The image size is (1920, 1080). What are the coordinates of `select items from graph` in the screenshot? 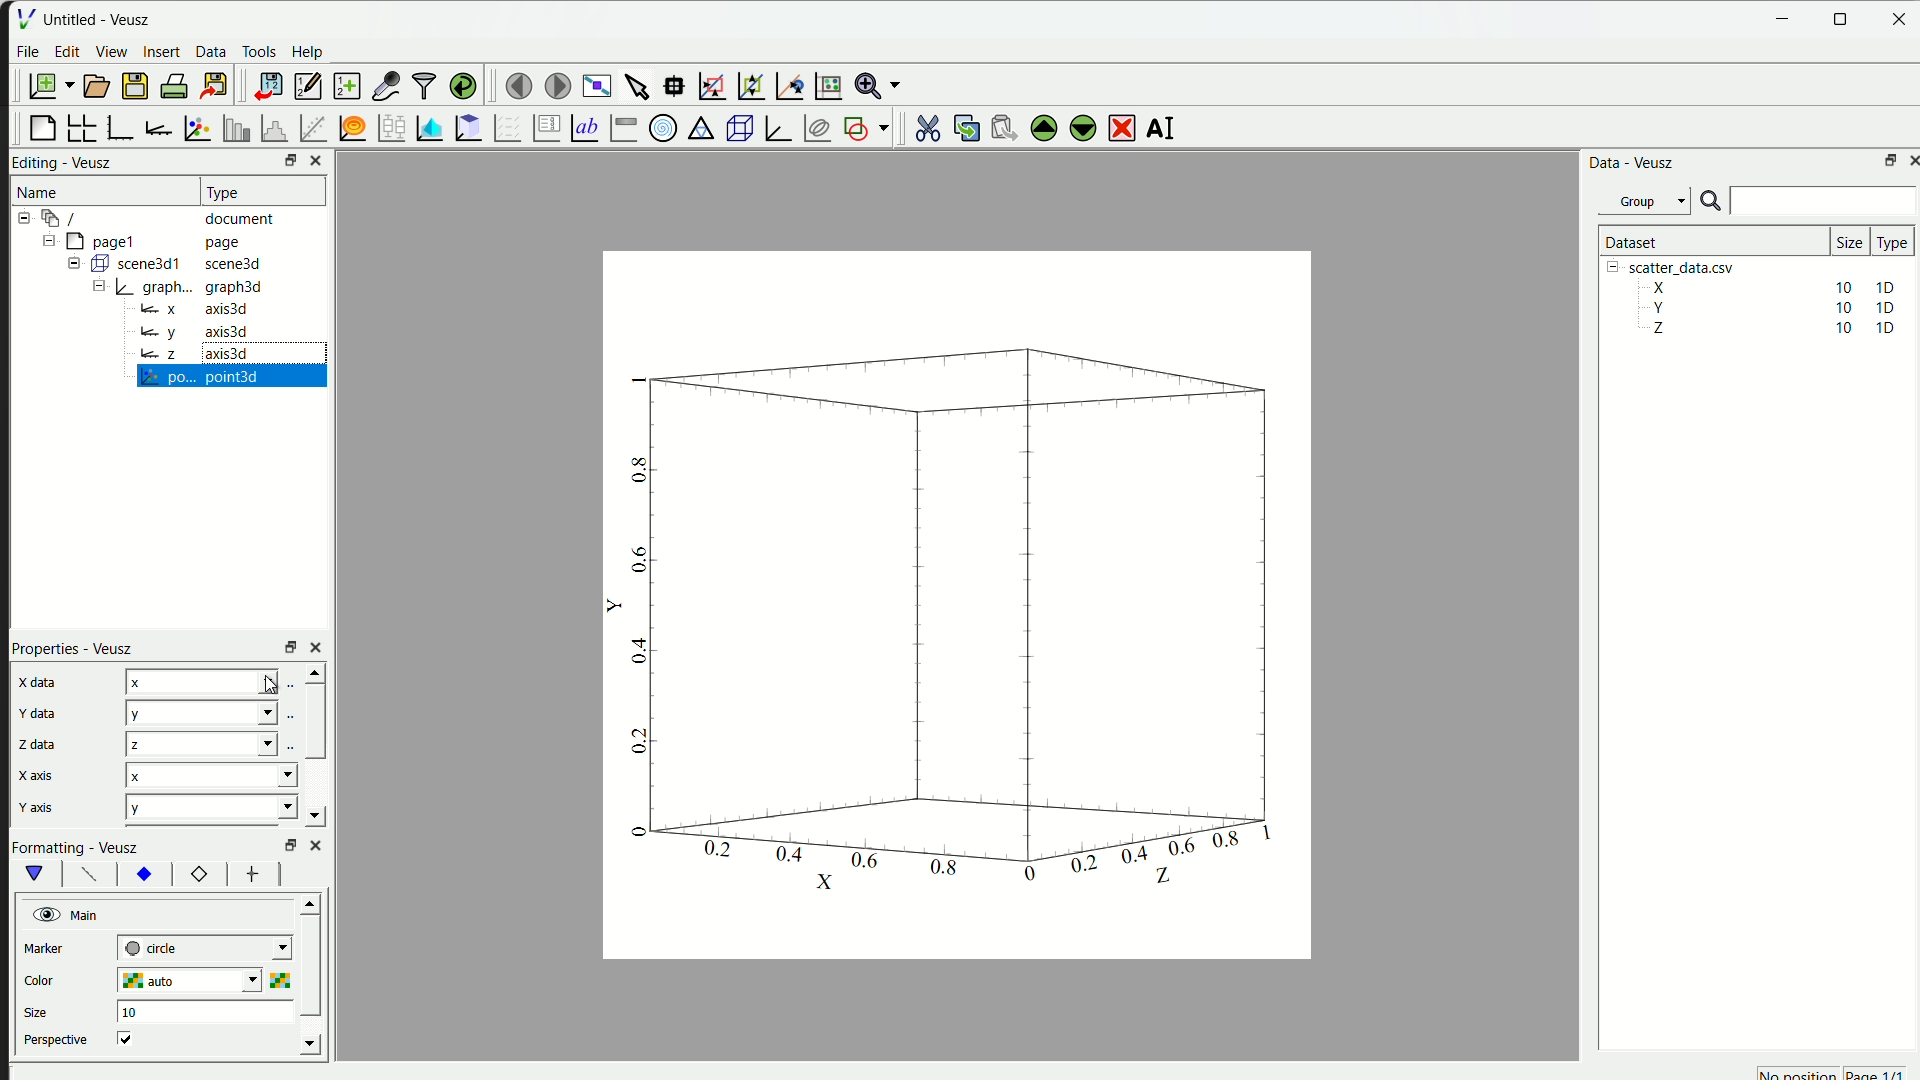 It's located at (635, 83).